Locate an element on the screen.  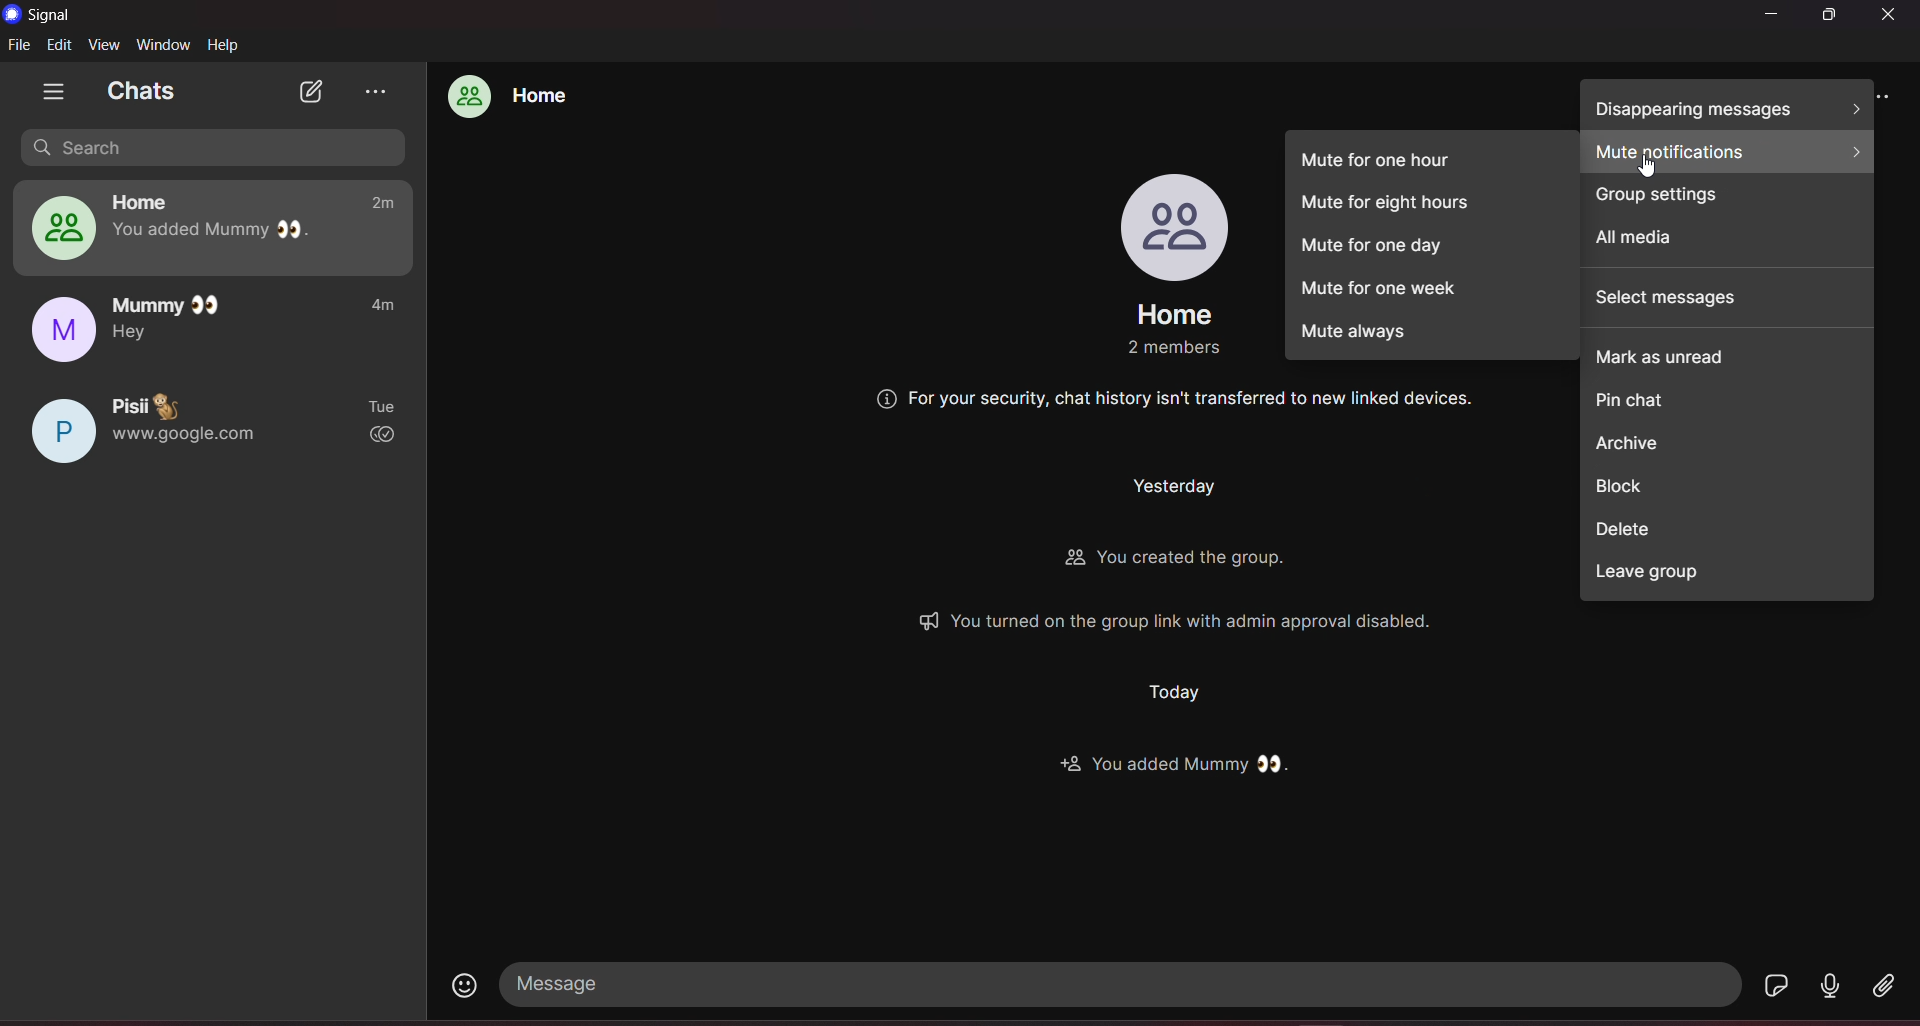
home group chat is located at coordinates (220, 226).